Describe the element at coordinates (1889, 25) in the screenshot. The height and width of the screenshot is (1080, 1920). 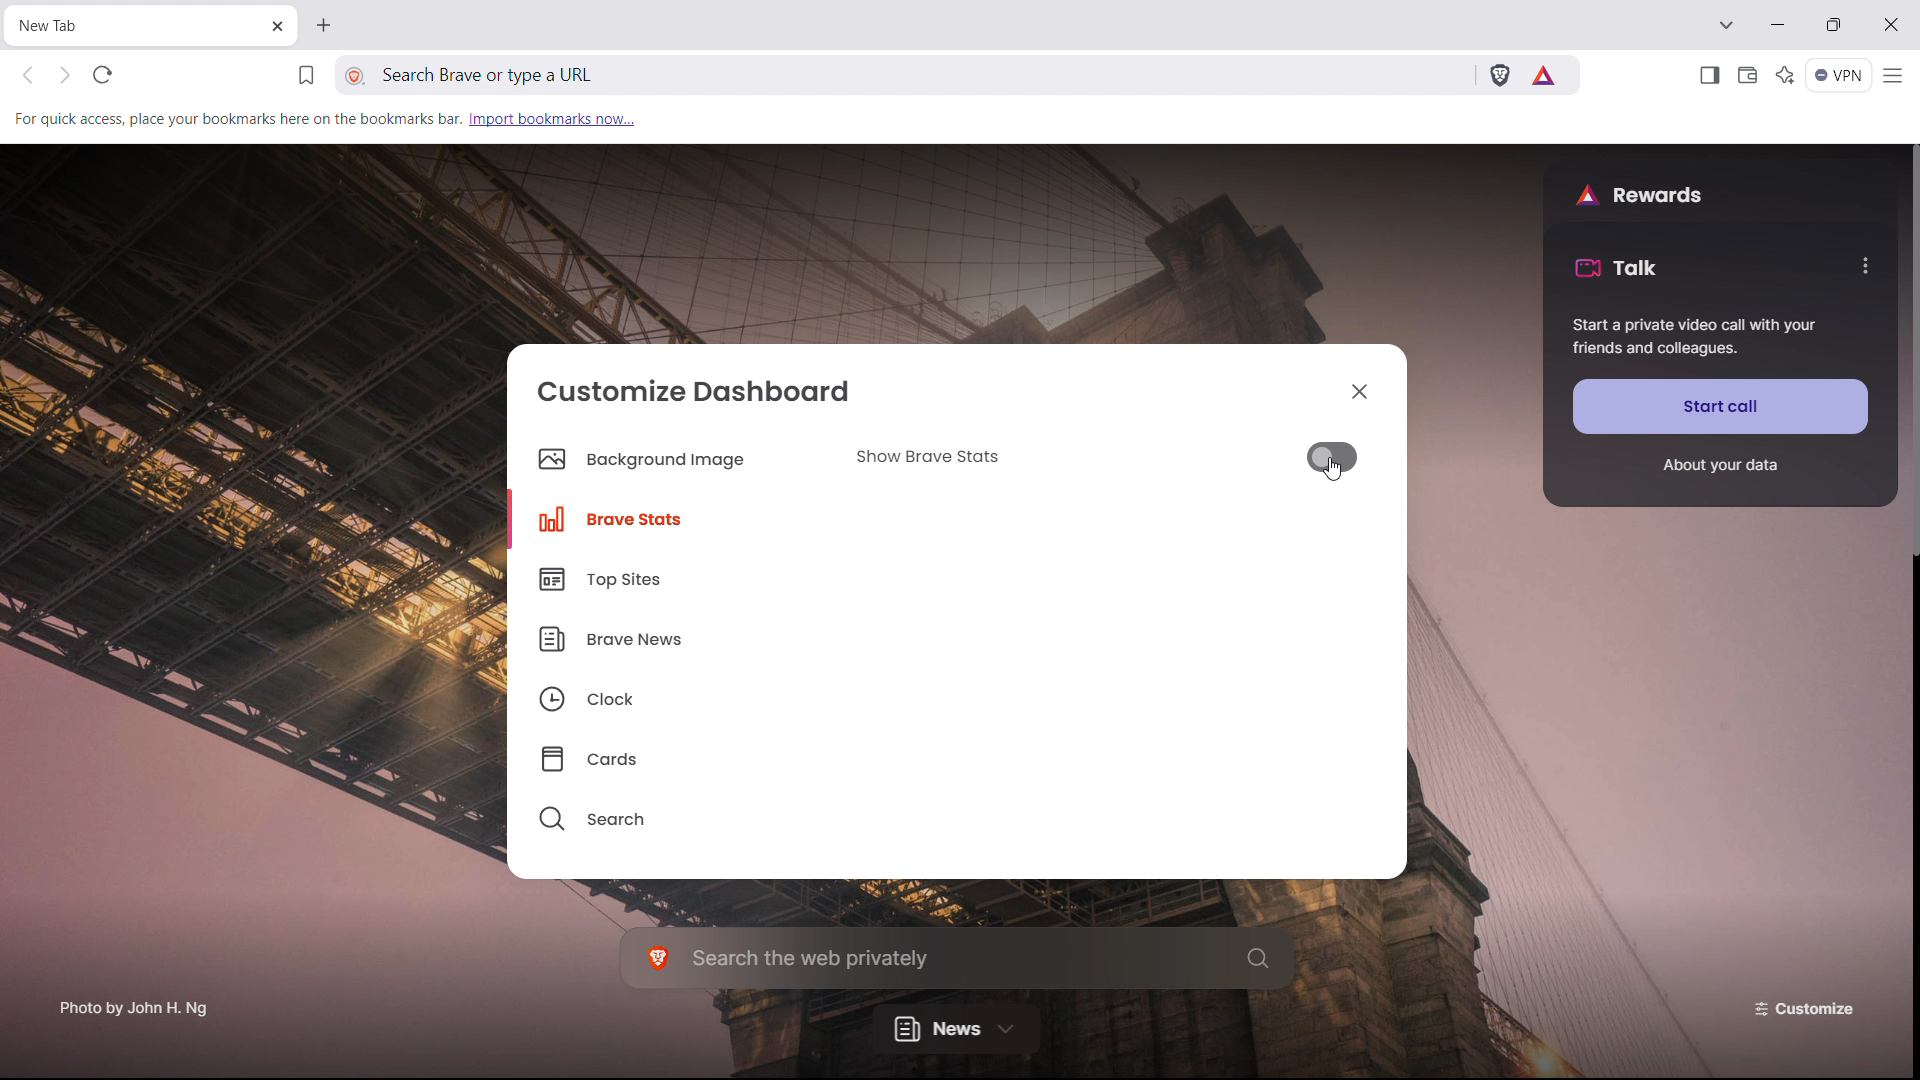
I see `close` at that location.